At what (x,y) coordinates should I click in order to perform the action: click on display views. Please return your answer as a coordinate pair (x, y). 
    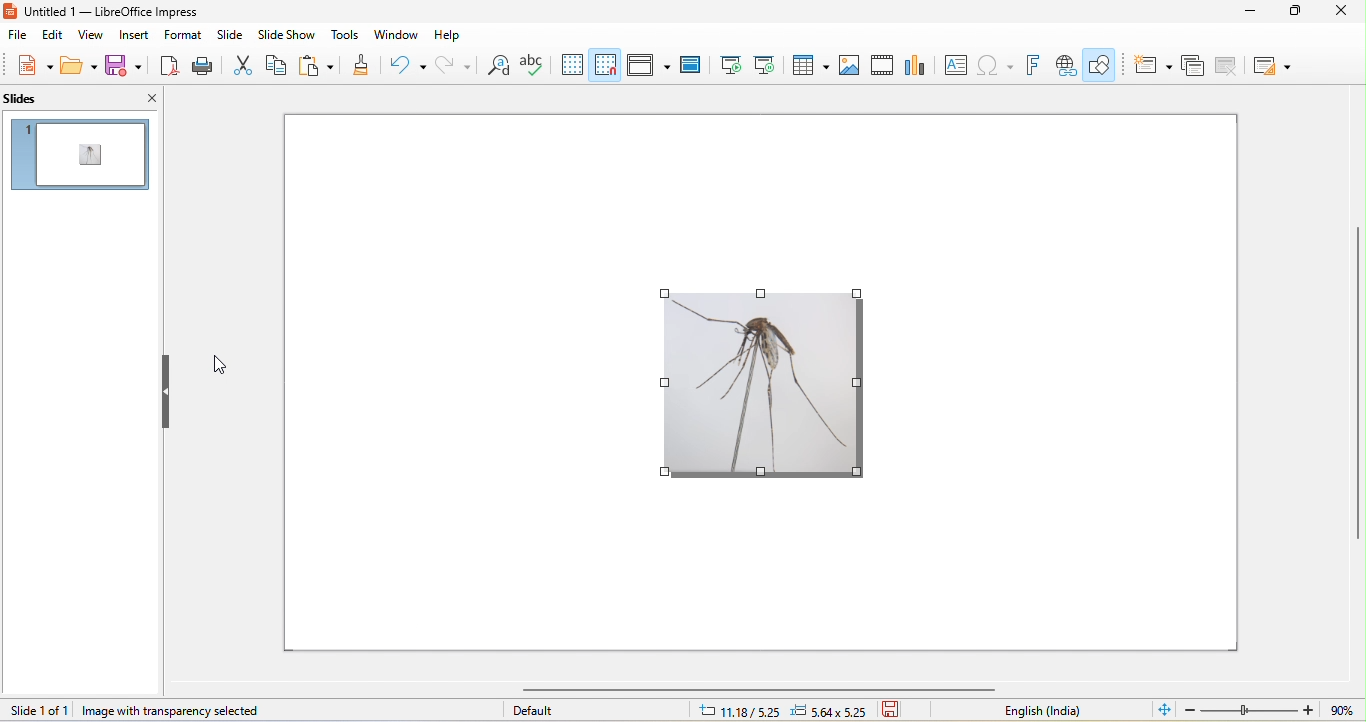
    Looking at the image, I should click on (649, 64).